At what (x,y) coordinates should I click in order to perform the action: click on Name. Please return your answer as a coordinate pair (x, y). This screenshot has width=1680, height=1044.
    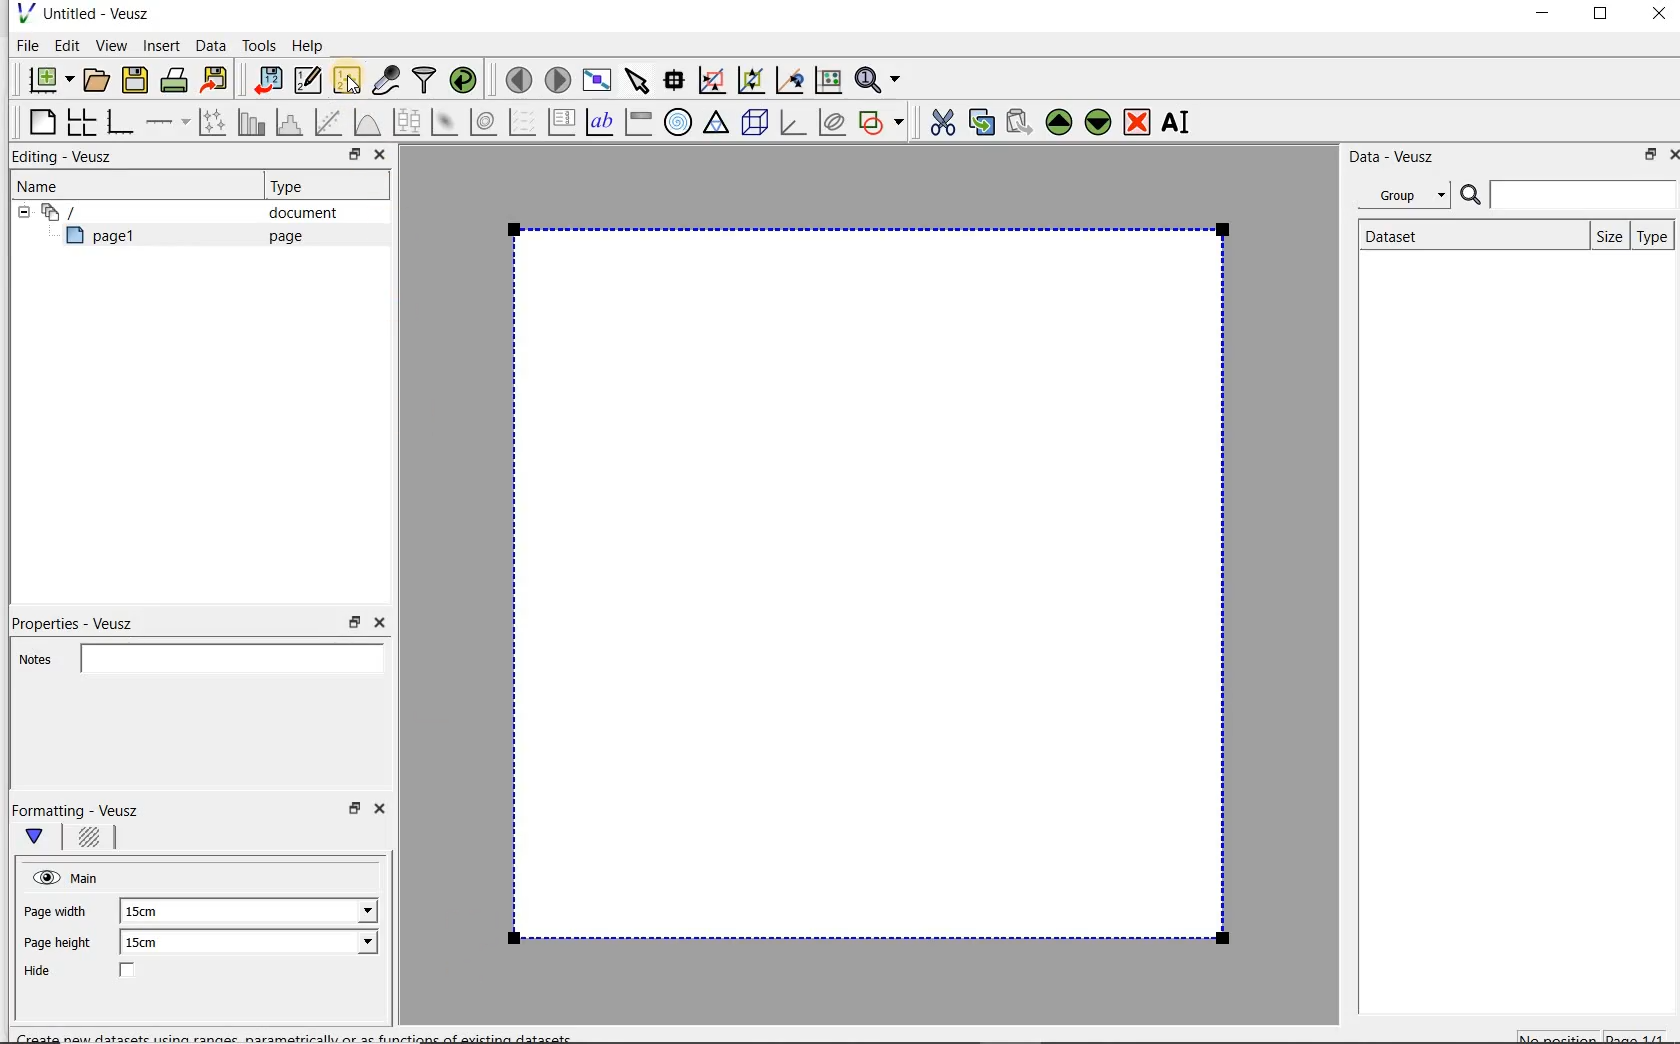
    Looking at the image, I should click on (44, 185).